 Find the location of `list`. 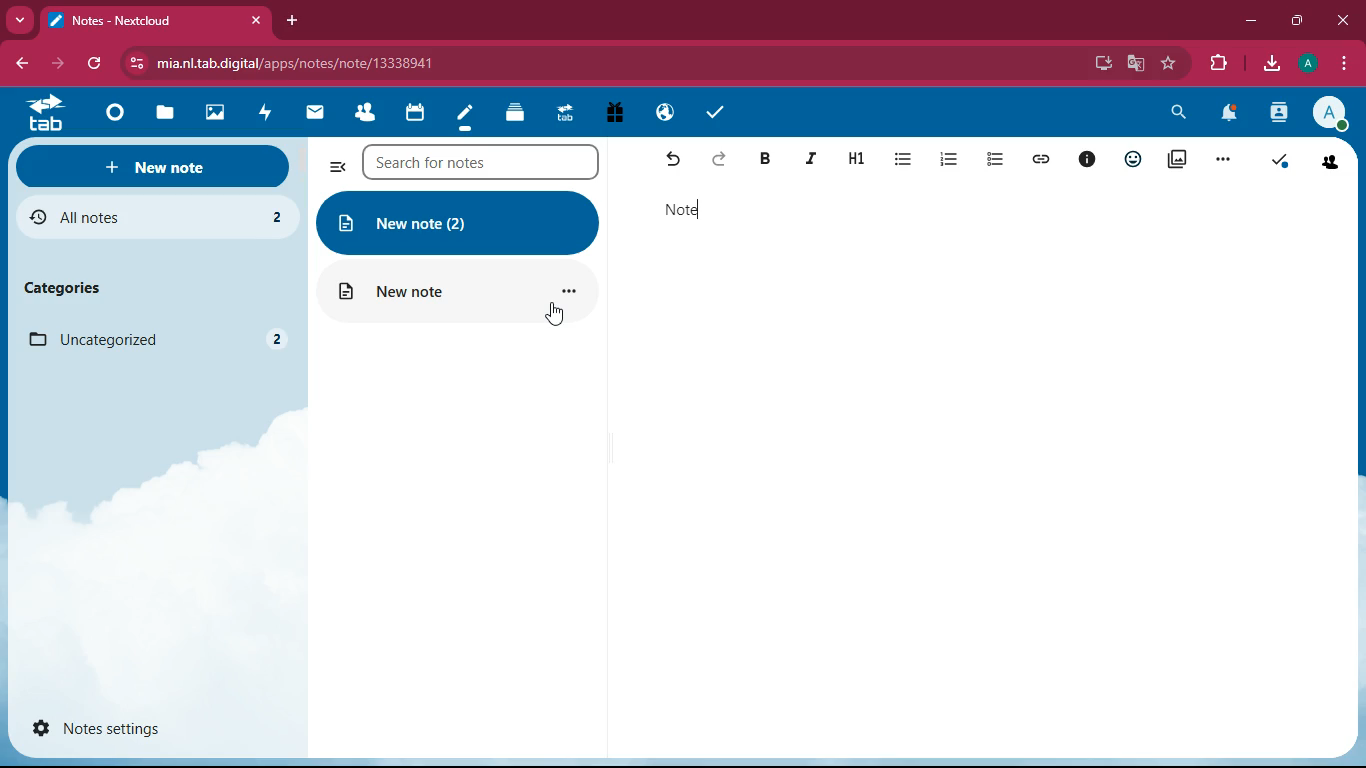

list is located at coordinates (907, 161).